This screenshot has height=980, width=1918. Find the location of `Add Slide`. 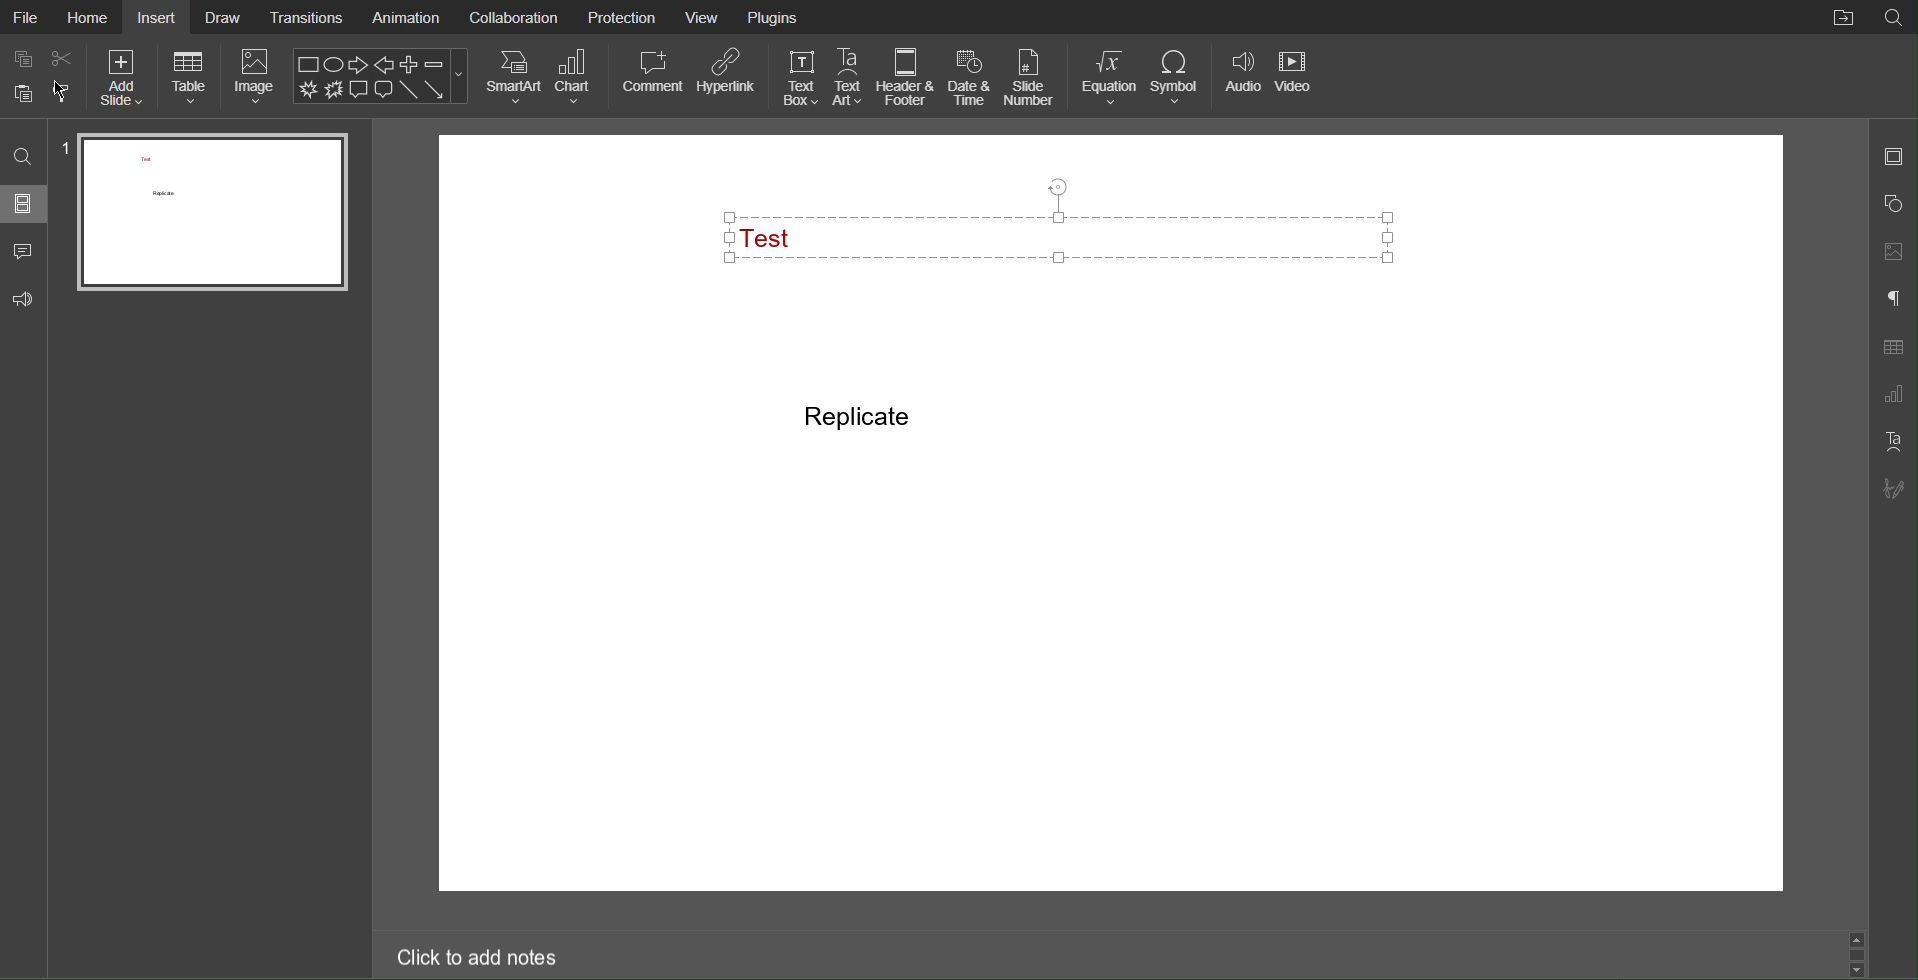

Add Slide is located at coordinates (122, 78).